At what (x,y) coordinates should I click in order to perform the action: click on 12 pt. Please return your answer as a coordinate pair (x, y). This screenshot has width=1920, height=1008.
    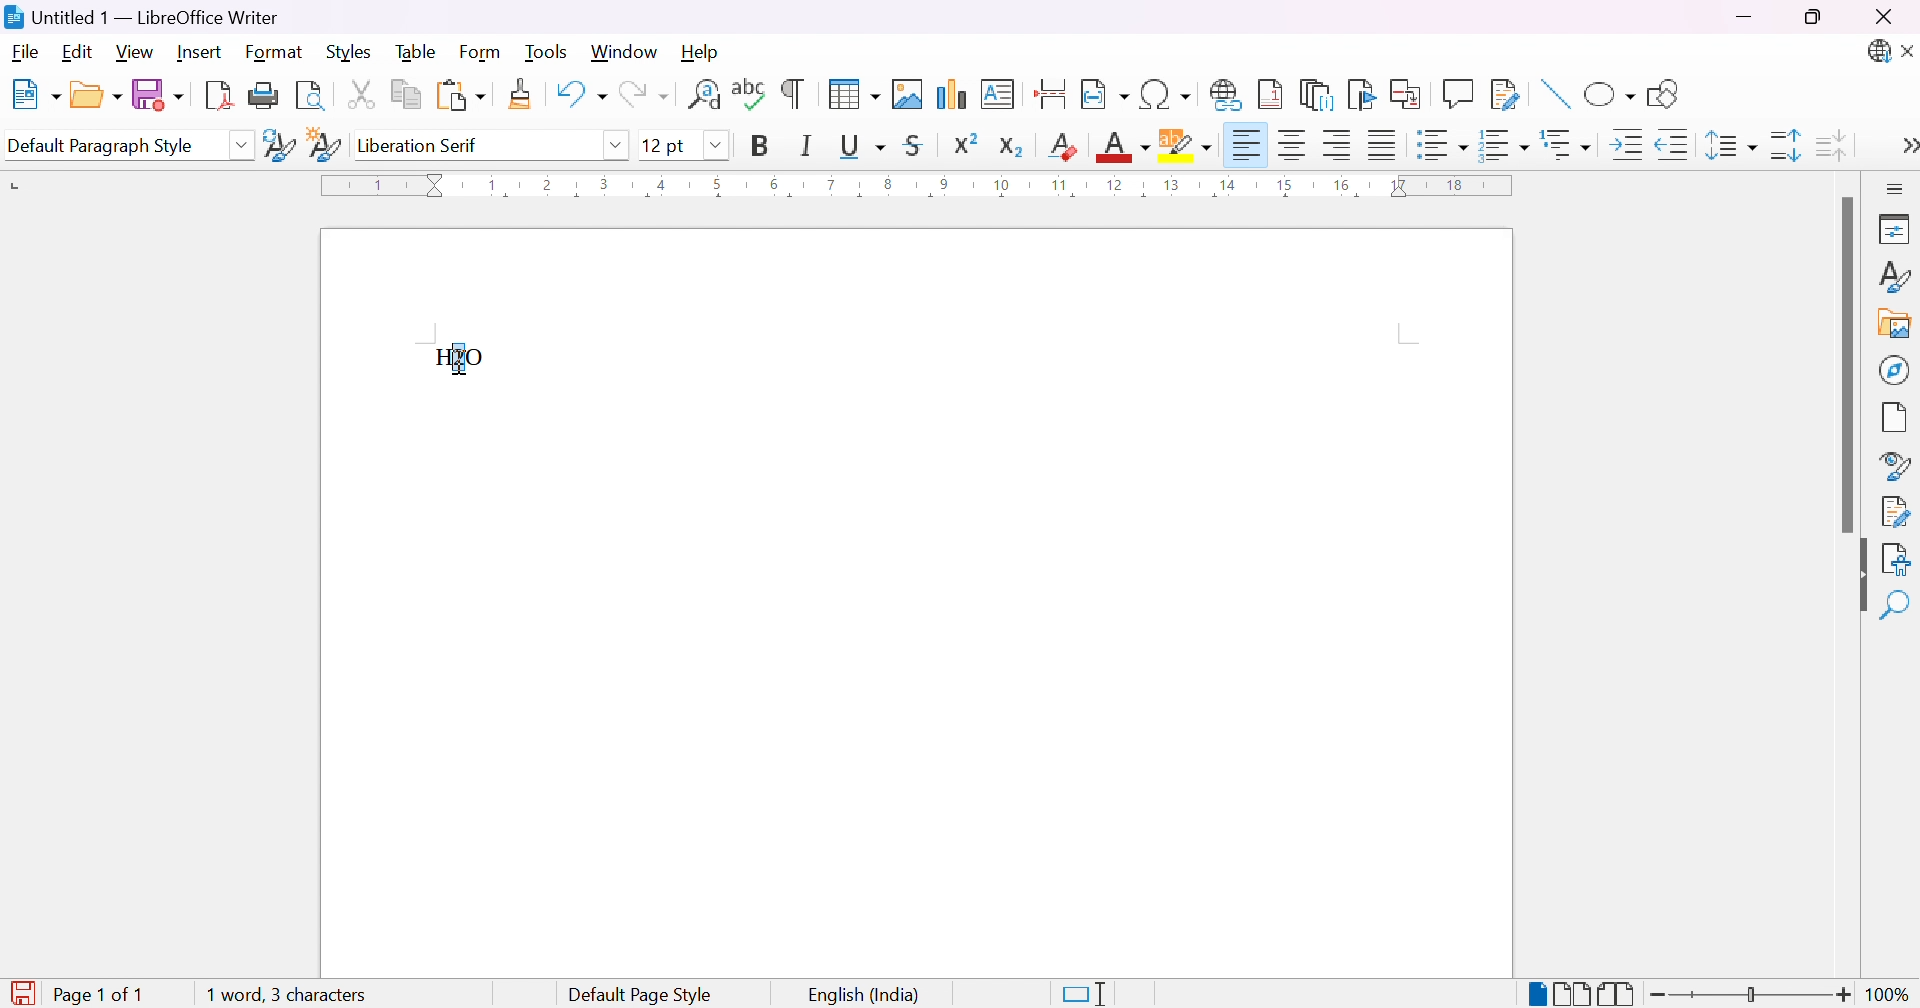
    Looking at the image, I should click on (665, 145).